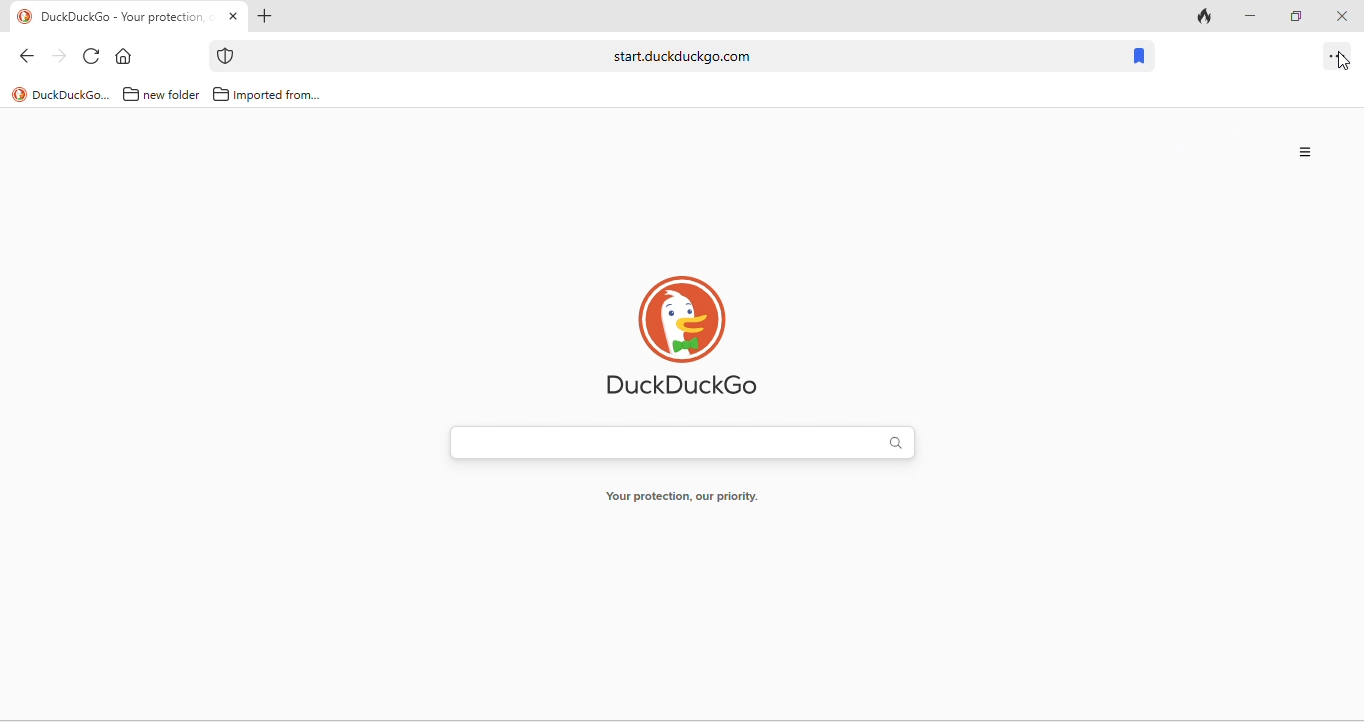  What do you see at coordinates (1247, 14) in the screenshot?
I see `minimize` at bounding box center [1247, 14].